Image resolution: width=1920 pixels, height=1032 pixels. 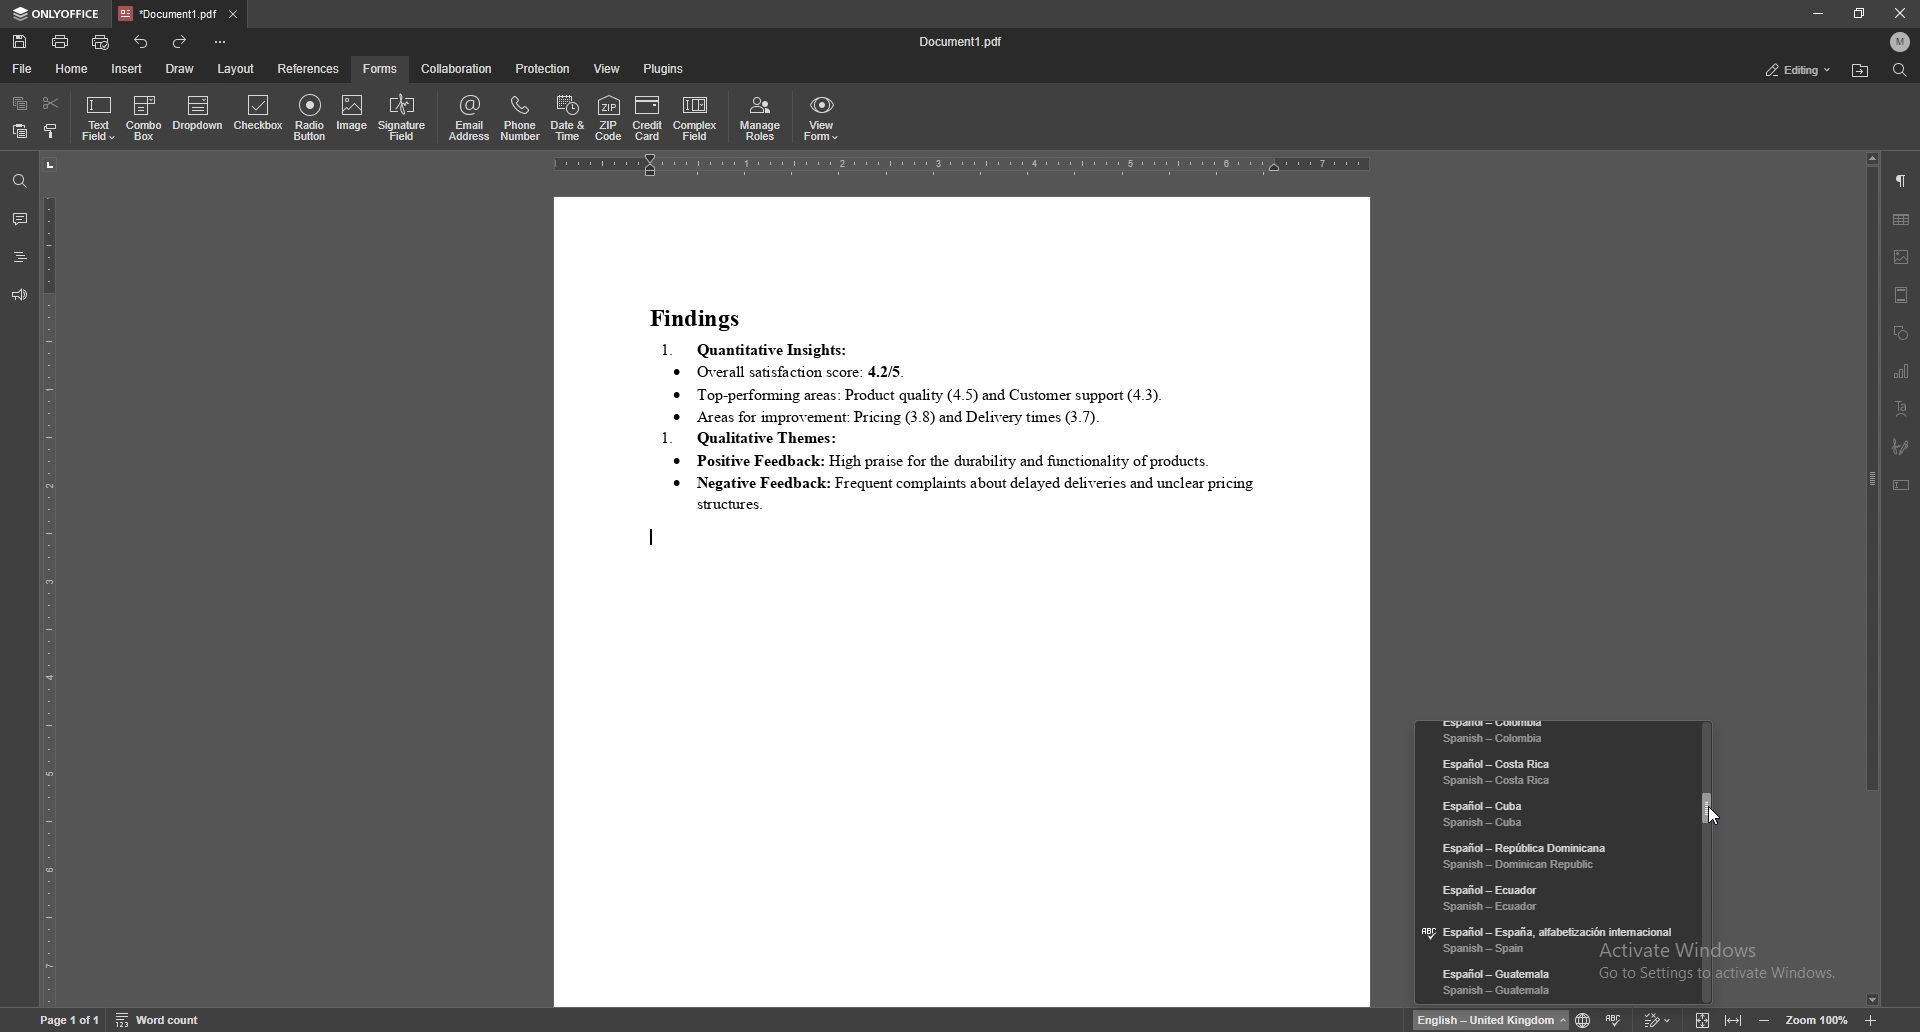 I want to click on copy style, so click(x=50, y=132).